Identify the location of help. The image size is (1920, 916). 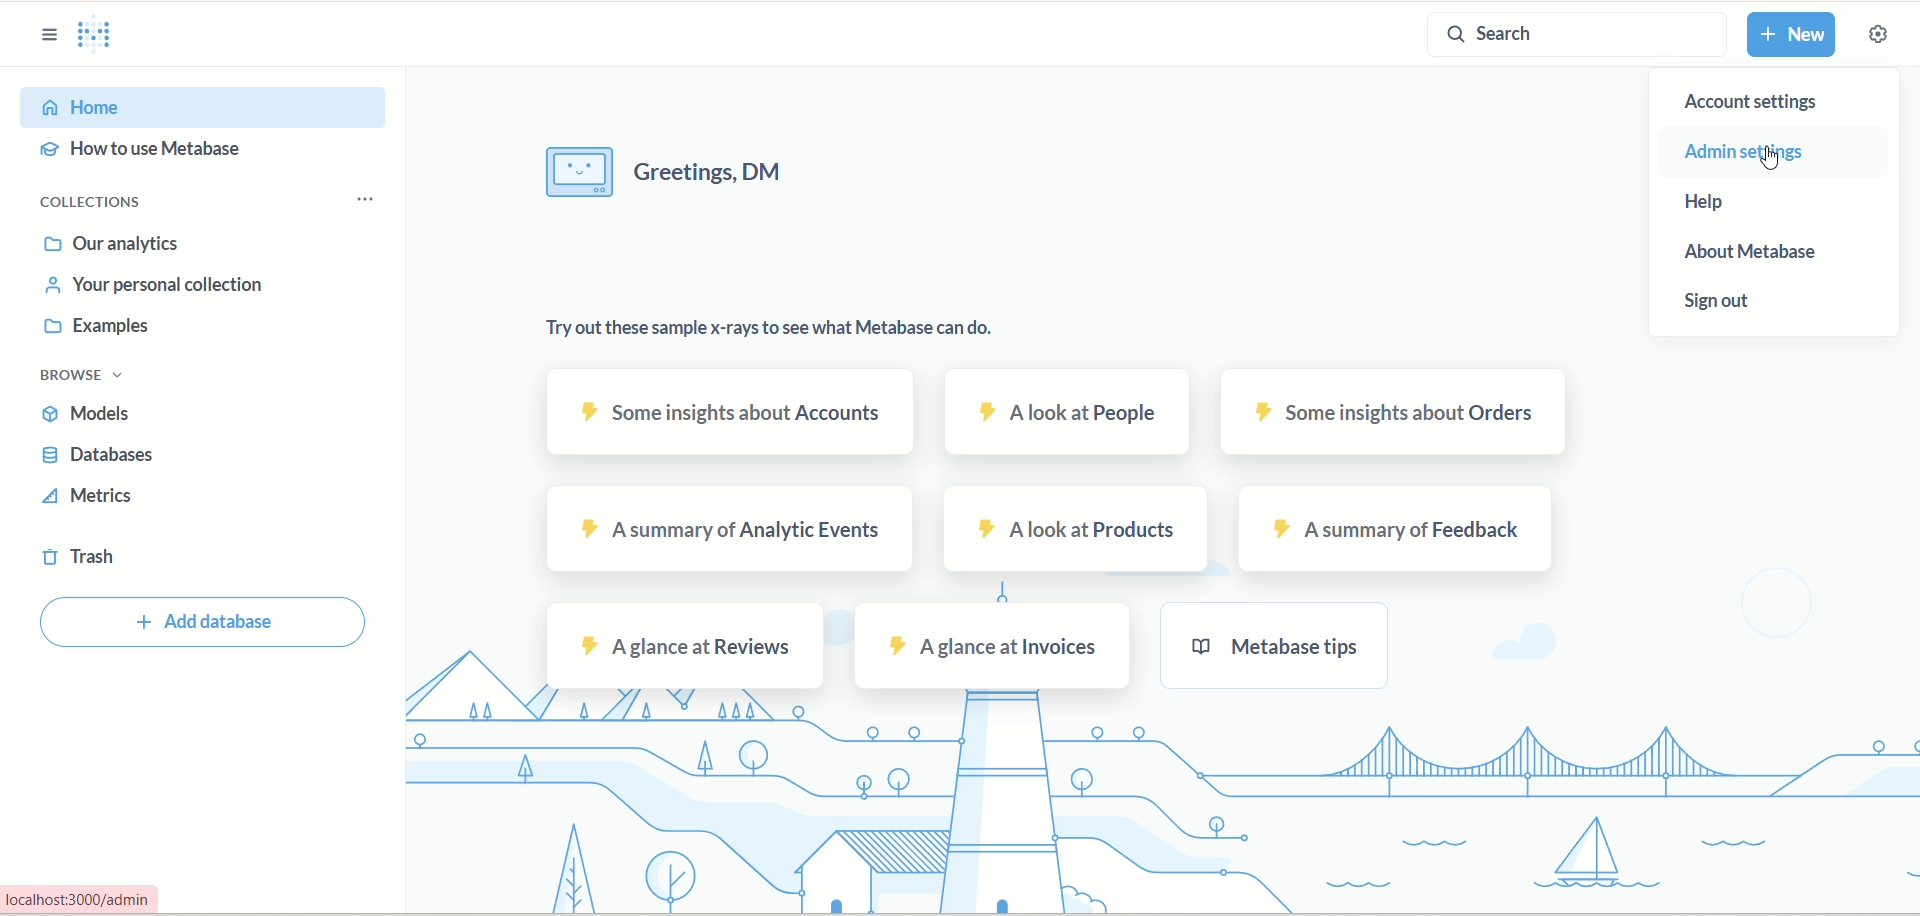
(1732, 198).